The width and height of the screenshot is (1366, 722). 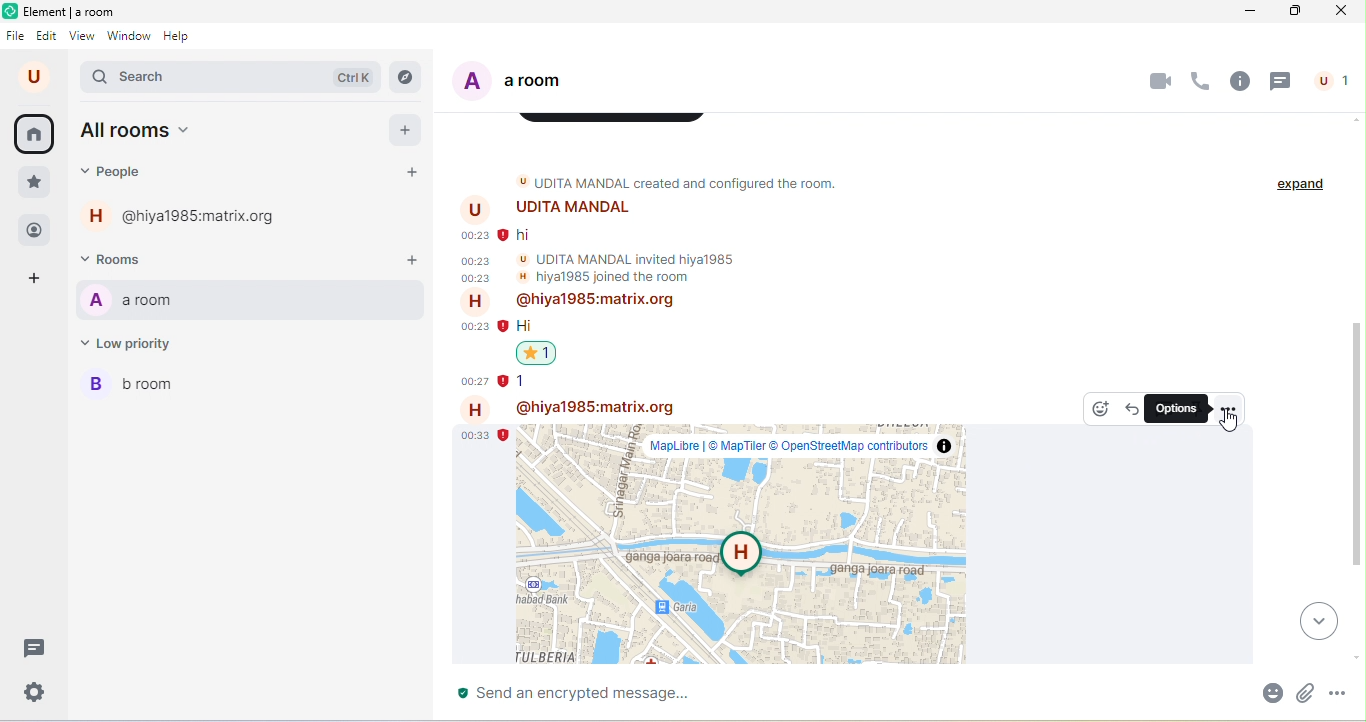 What do you see at coordinates (545, 209) in the screenshot?
I see `Udita Mandal` at bounding box center [545, 209].